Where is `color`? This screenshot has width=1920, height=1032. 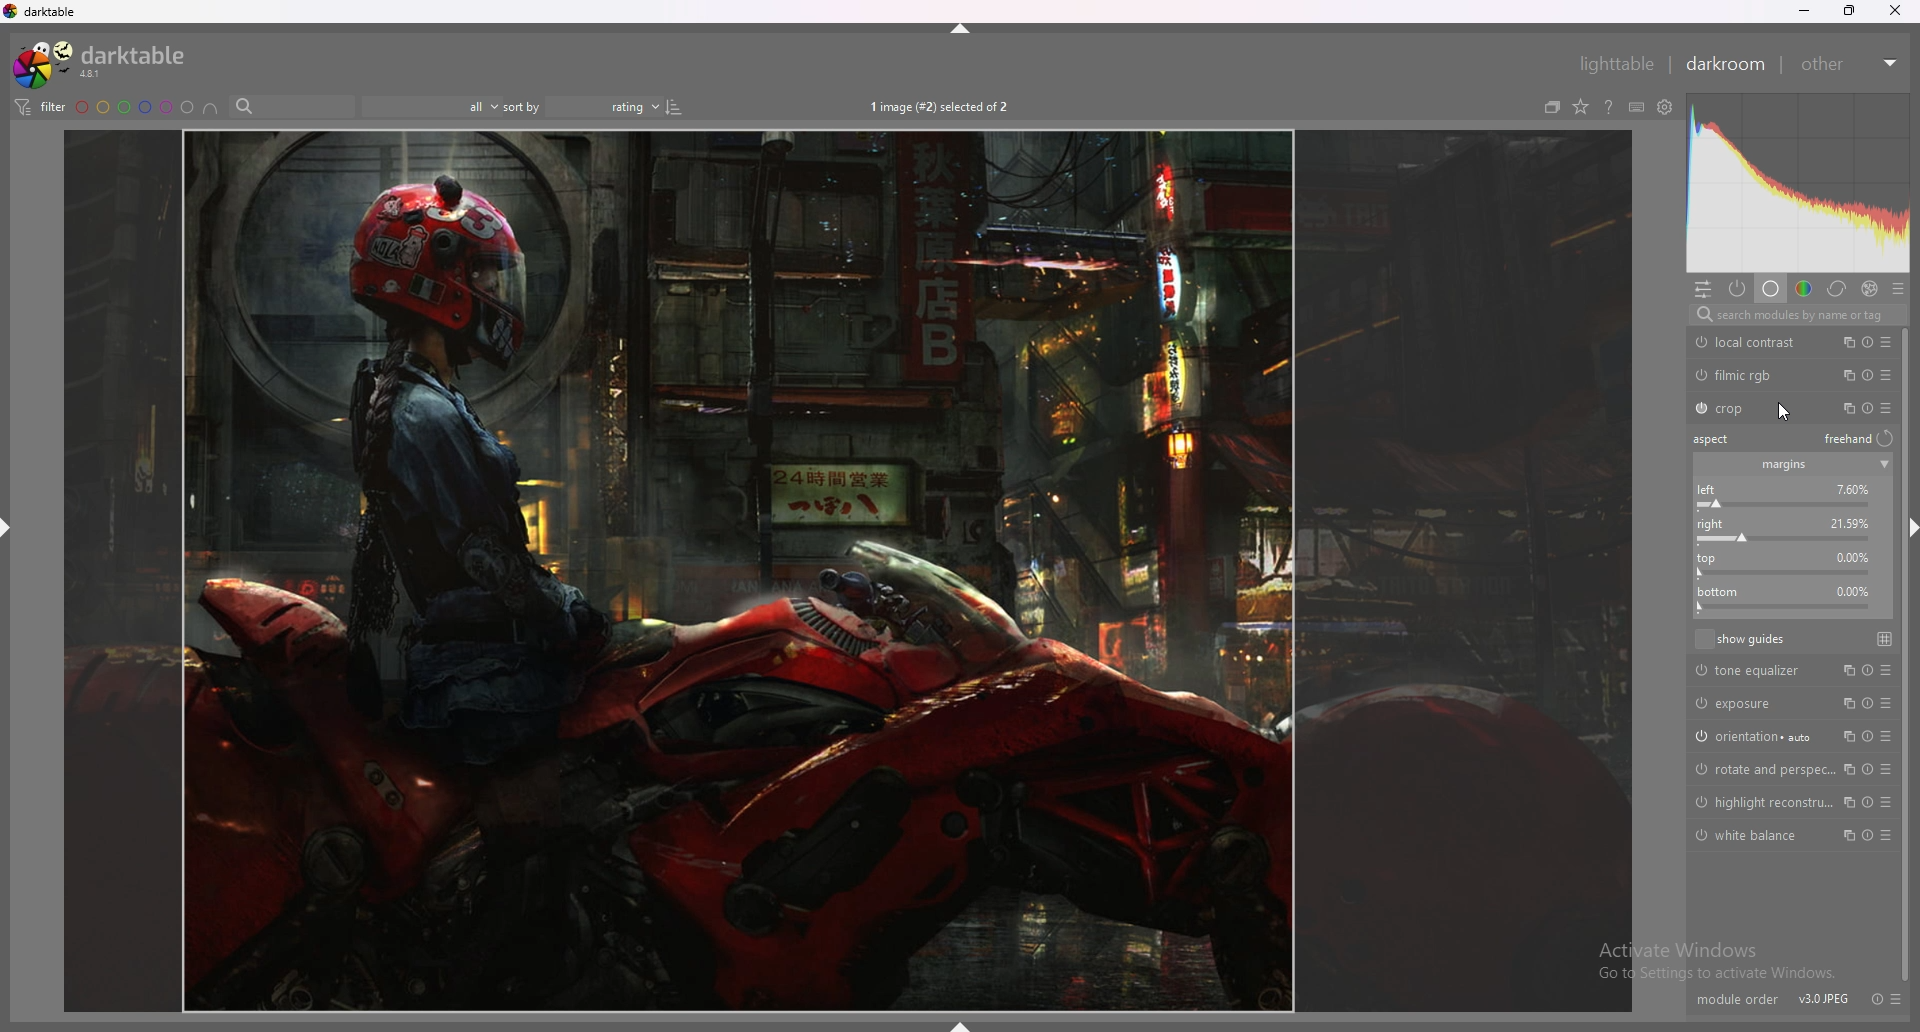 color is located at coordinates (1804, 289).